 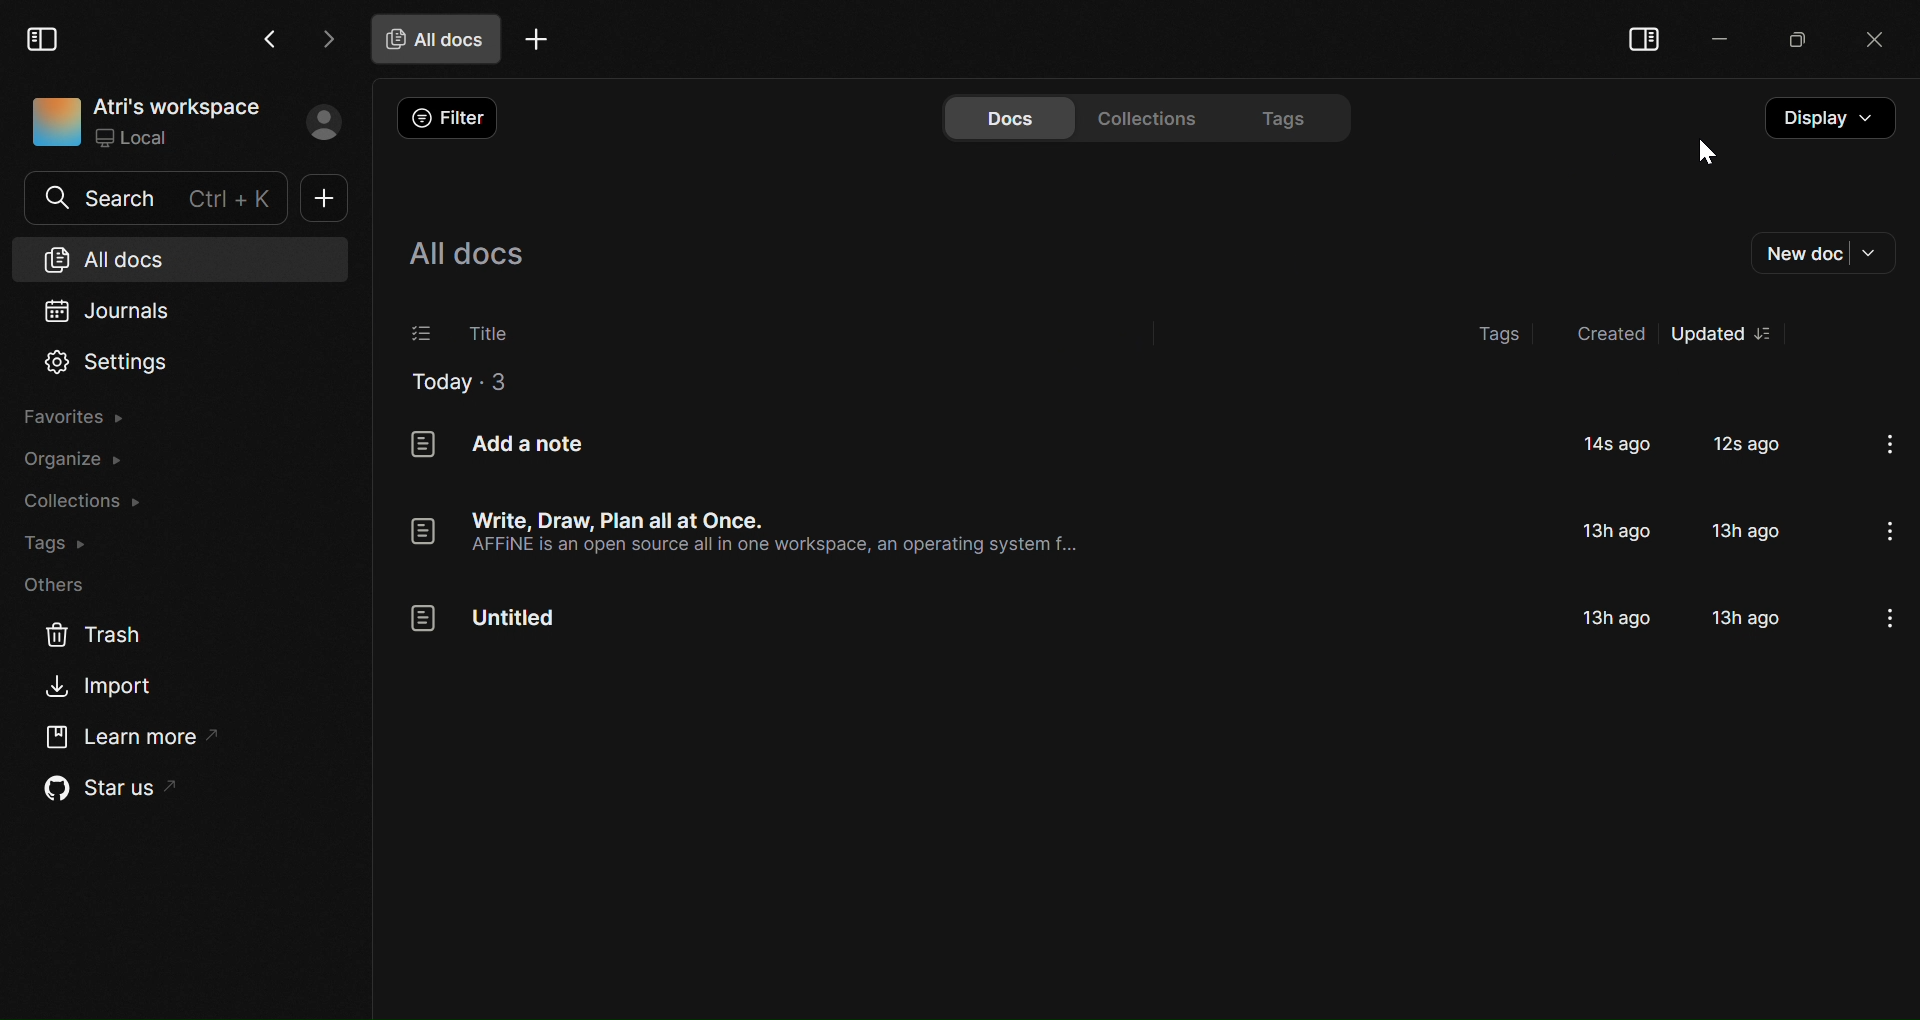 I want to click on Add a note, so click(x=526, y=444).